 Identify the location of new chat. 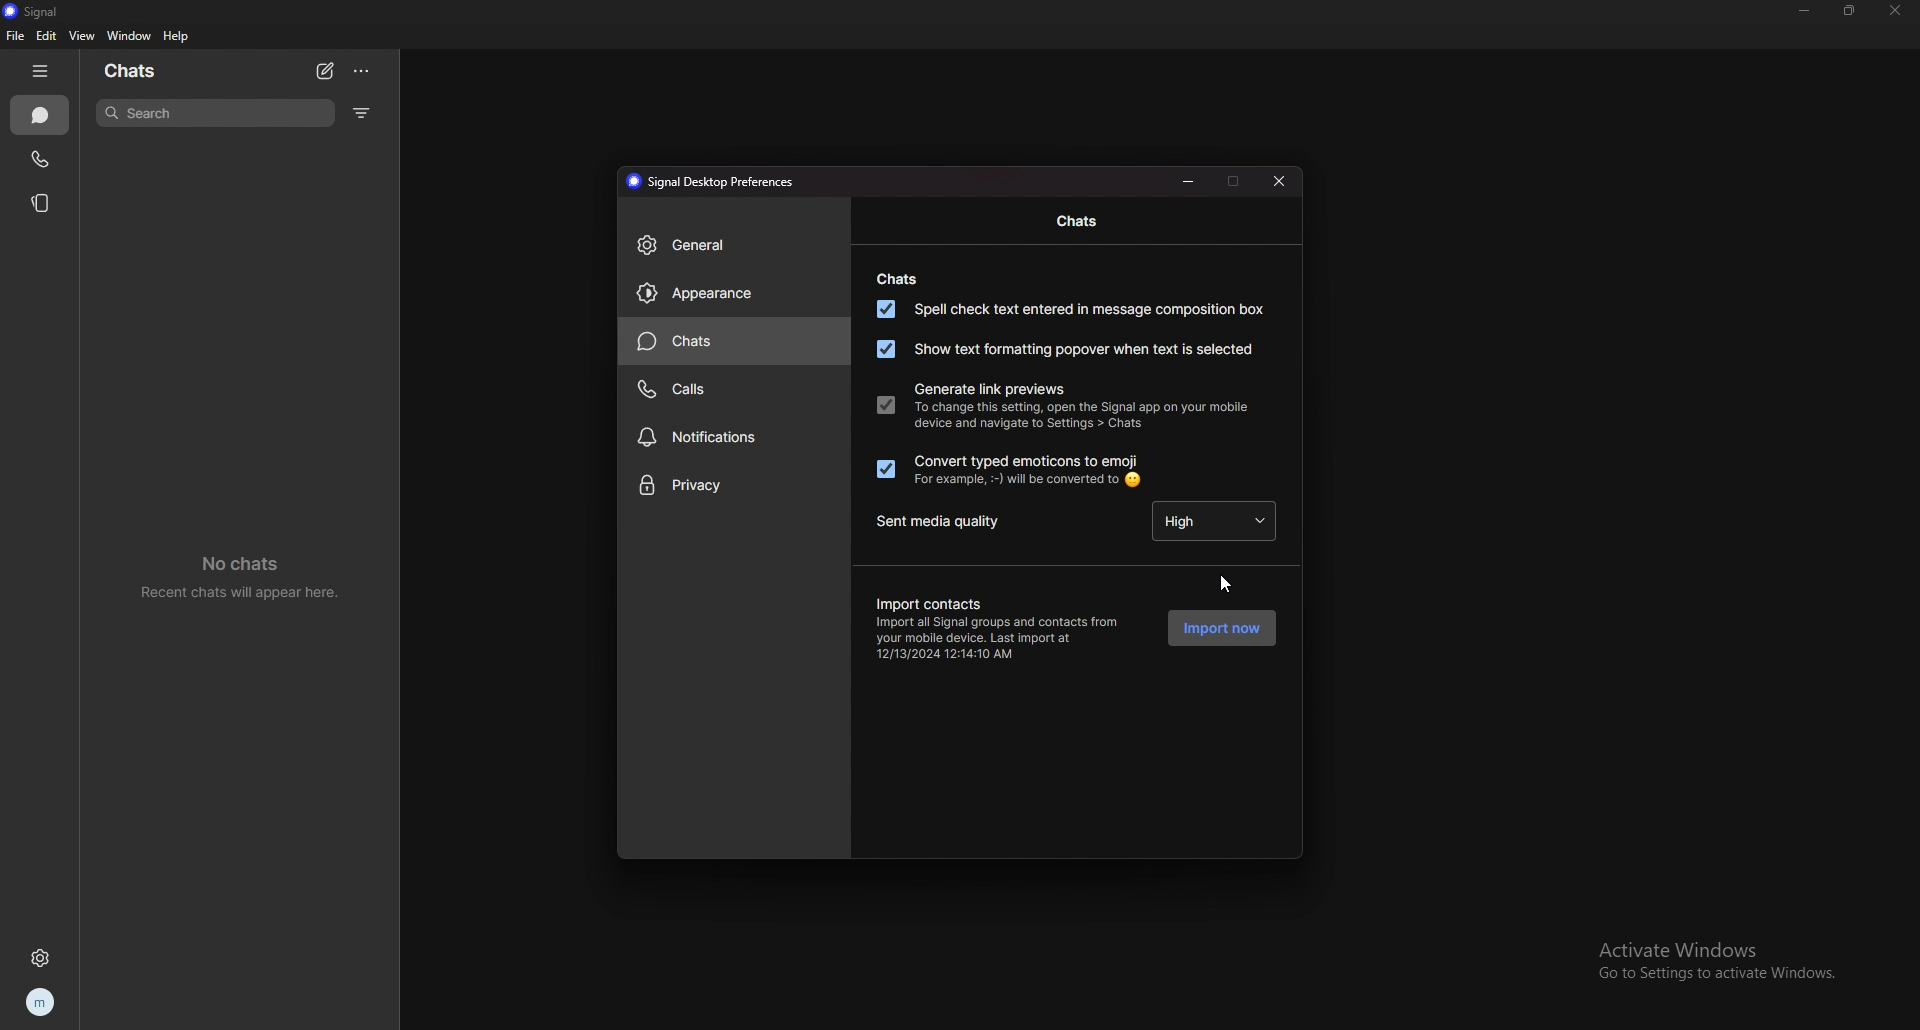
(325, 72).